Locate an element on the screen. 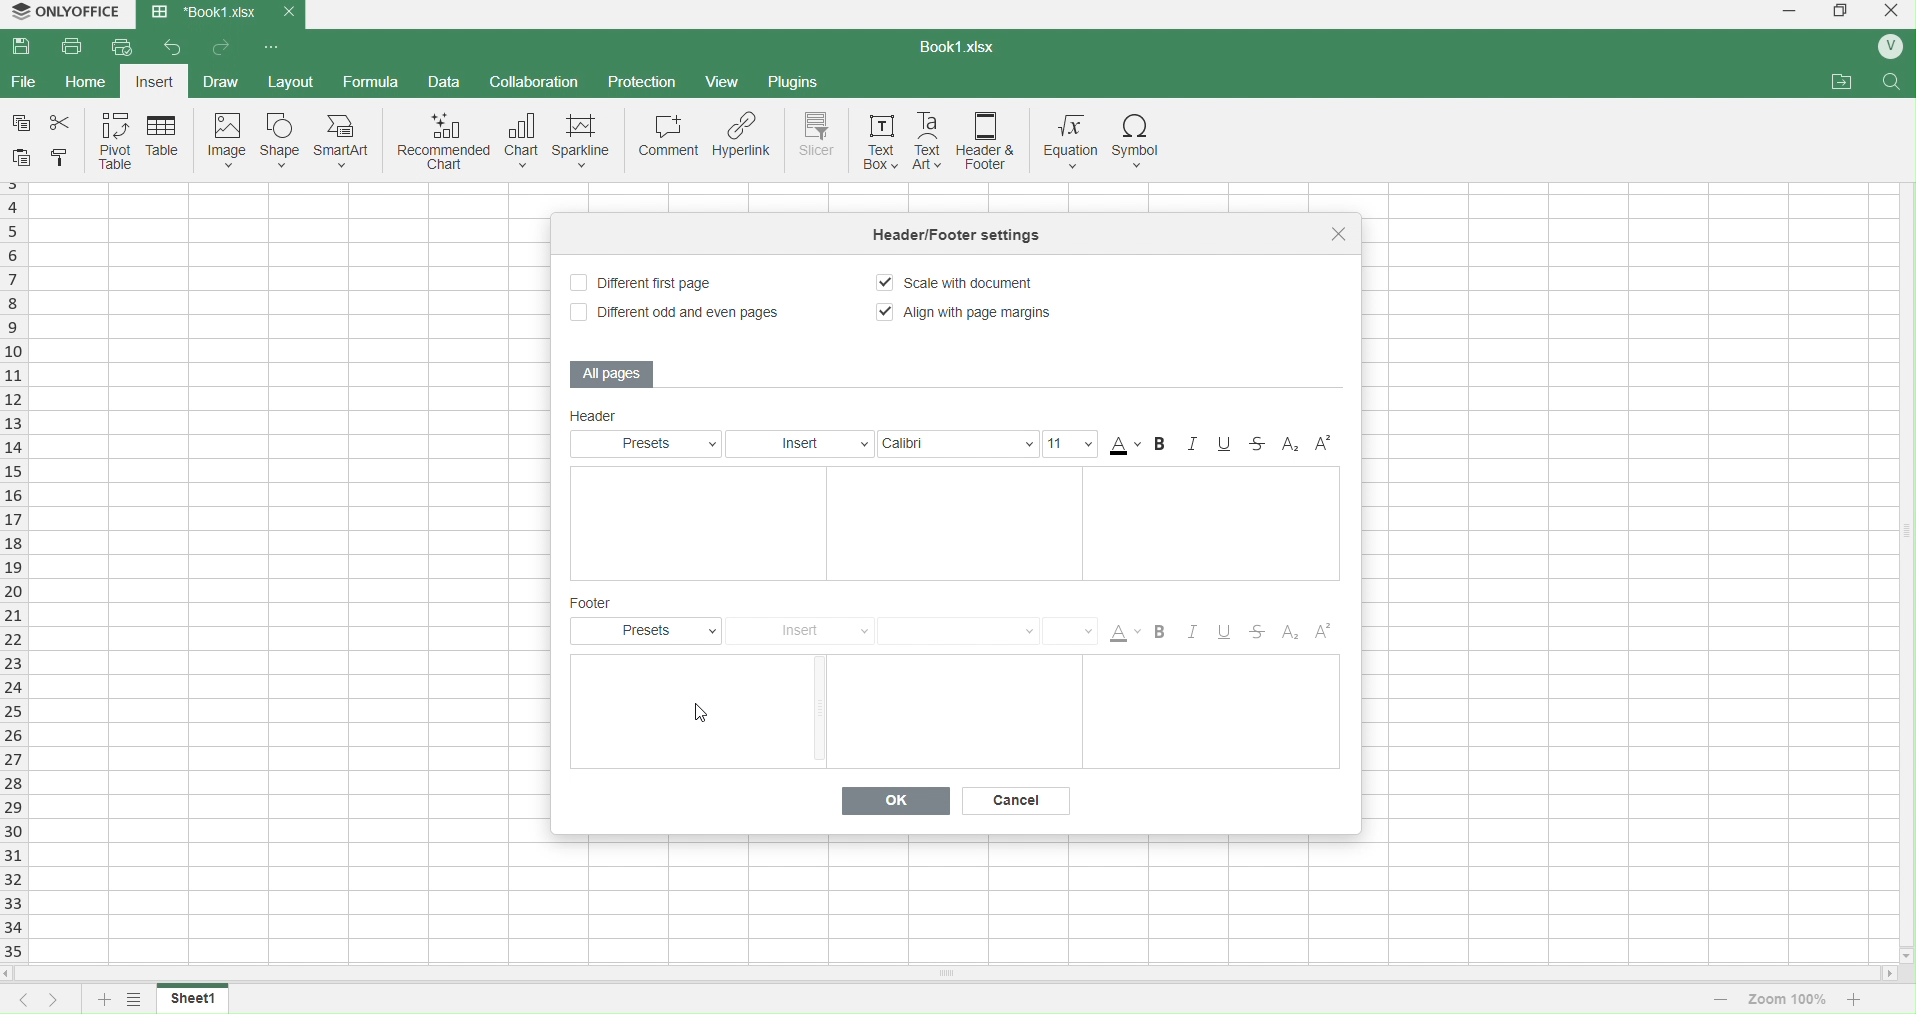 The image size is (1916, 1014). Calibri is located at coordinates (959, 444).